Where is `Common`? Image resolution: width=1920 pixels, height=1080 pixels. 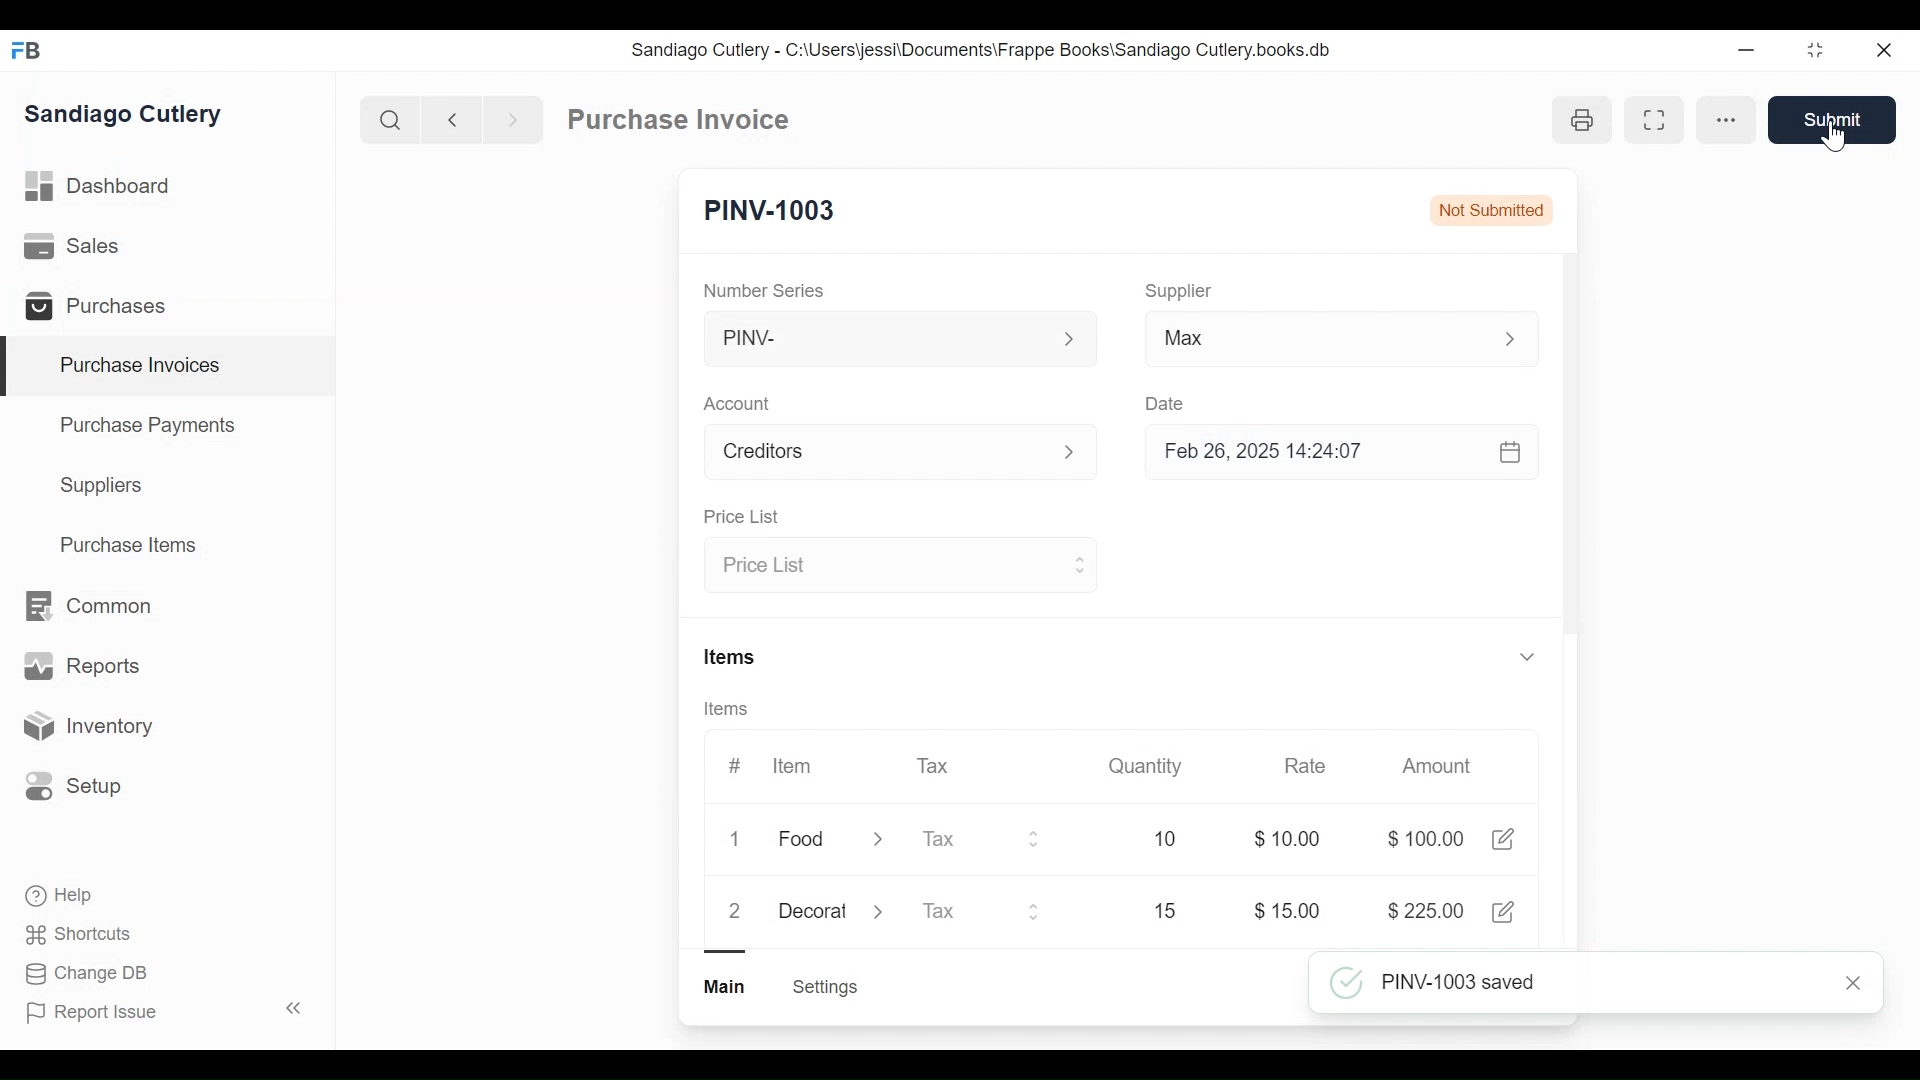 Common is located at coordinates (86, 606).